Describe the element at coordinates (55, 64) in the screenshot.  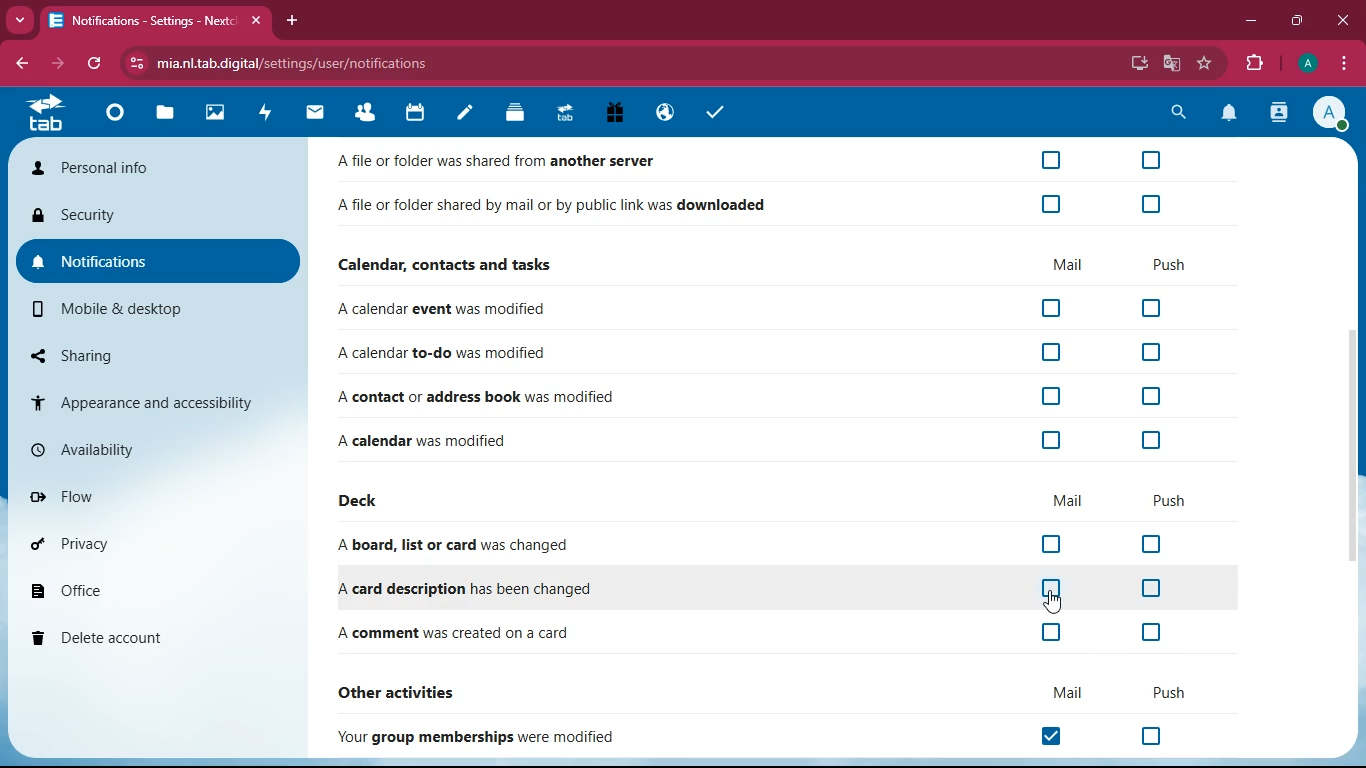
I see `forward` at that location.